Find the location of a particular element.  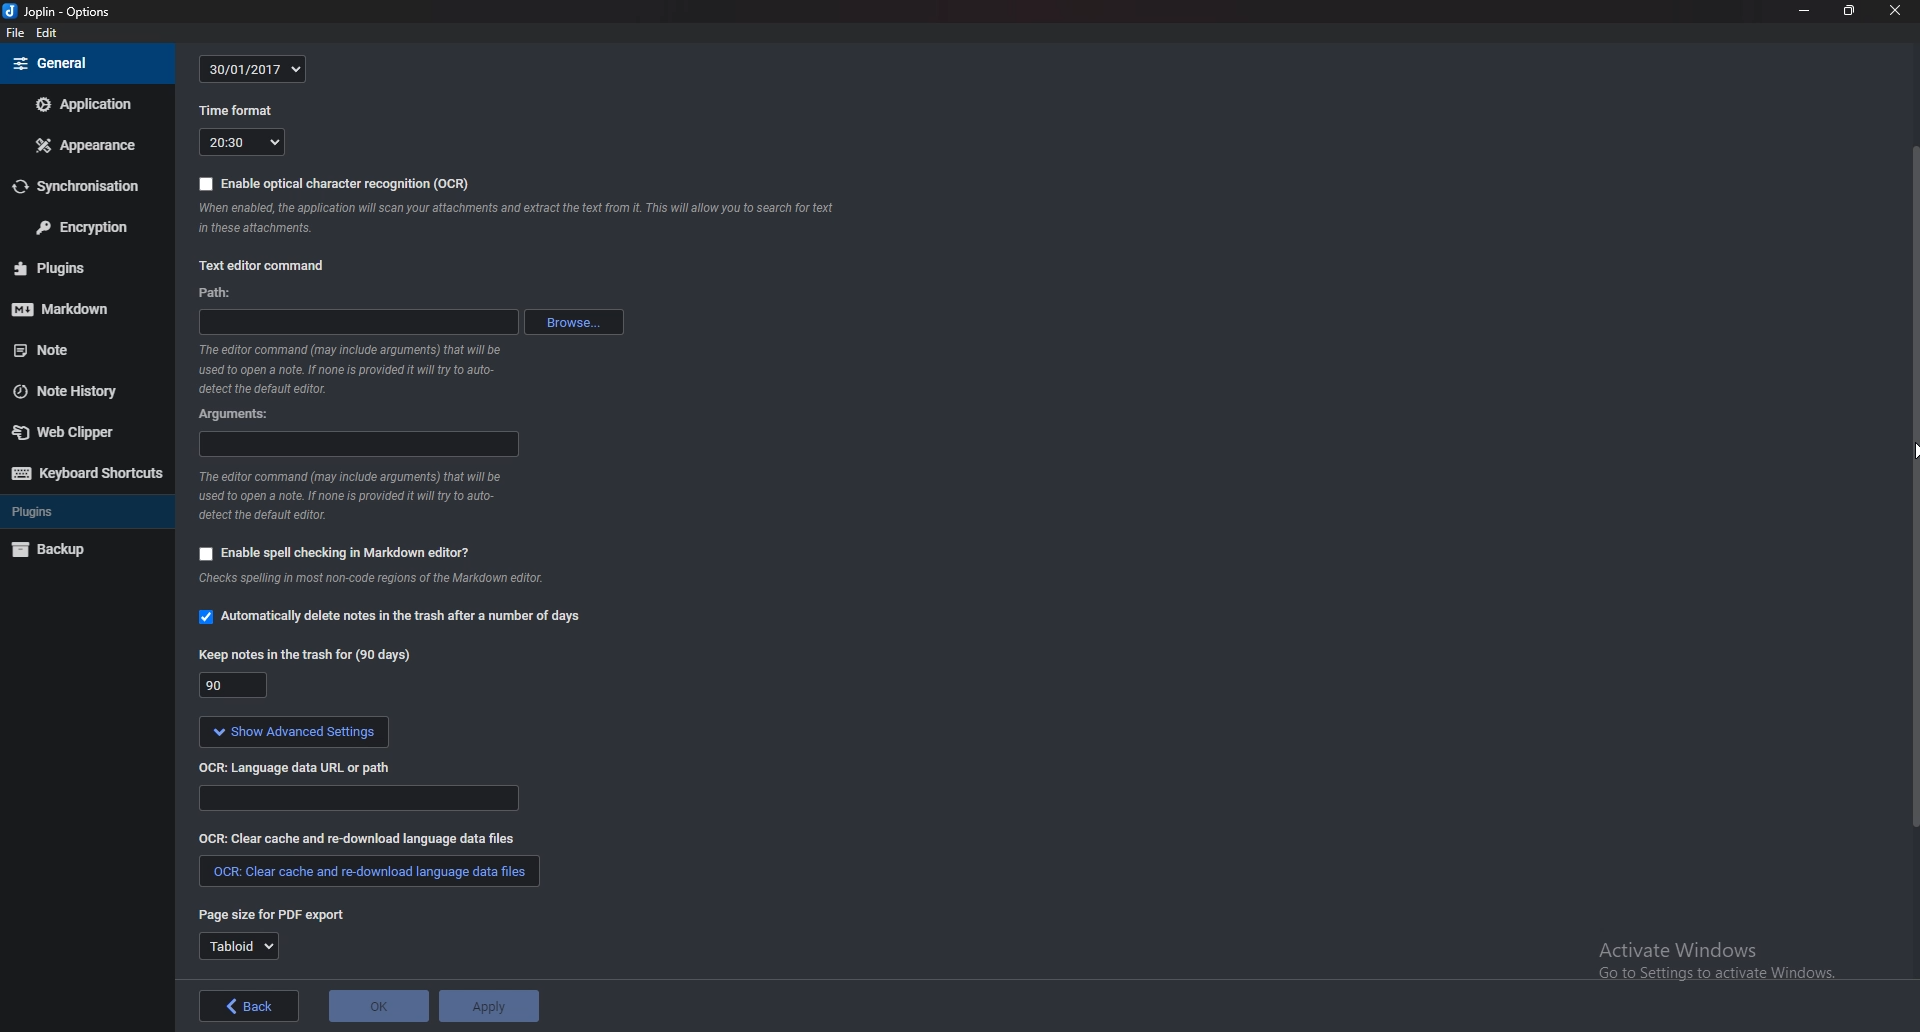

path is located at coordinates (222, 293).